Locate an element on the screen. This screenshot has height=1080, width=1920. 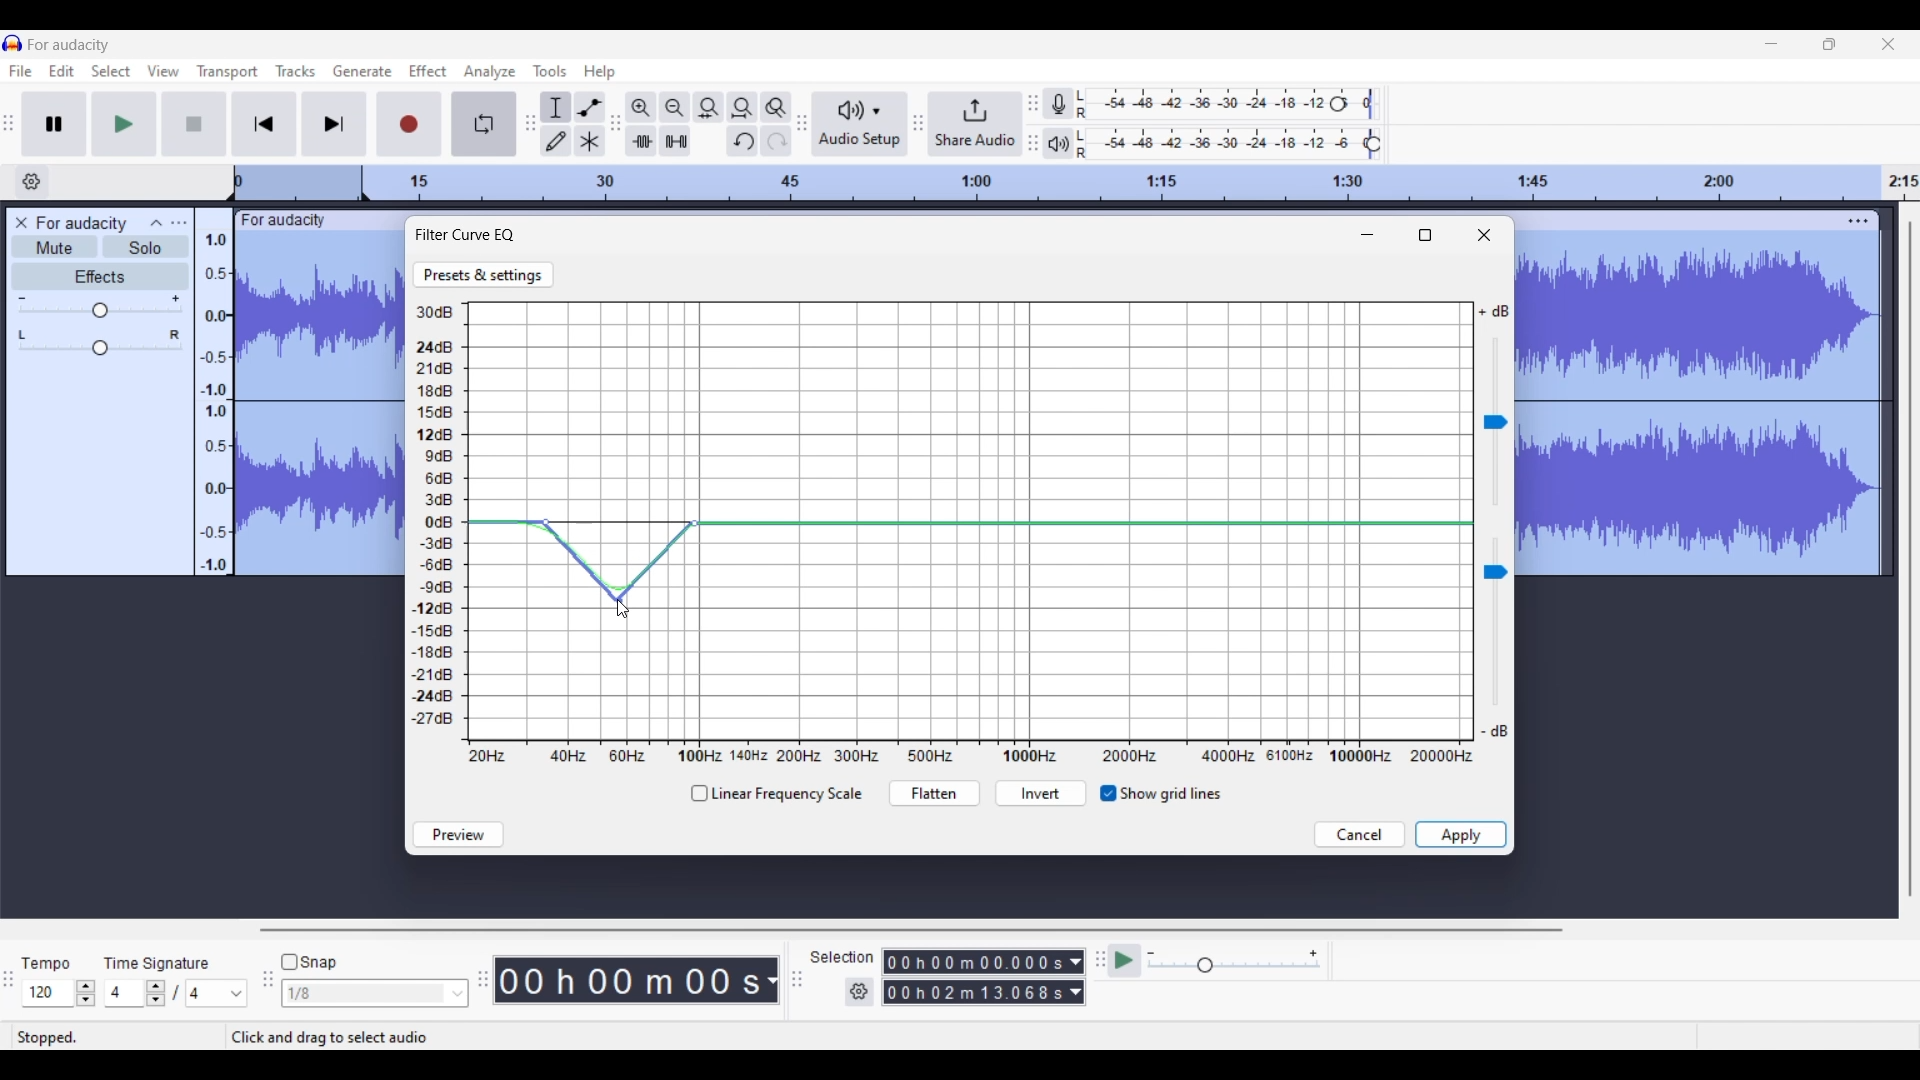
Chnage sound is located at coordinates (1495, 623).